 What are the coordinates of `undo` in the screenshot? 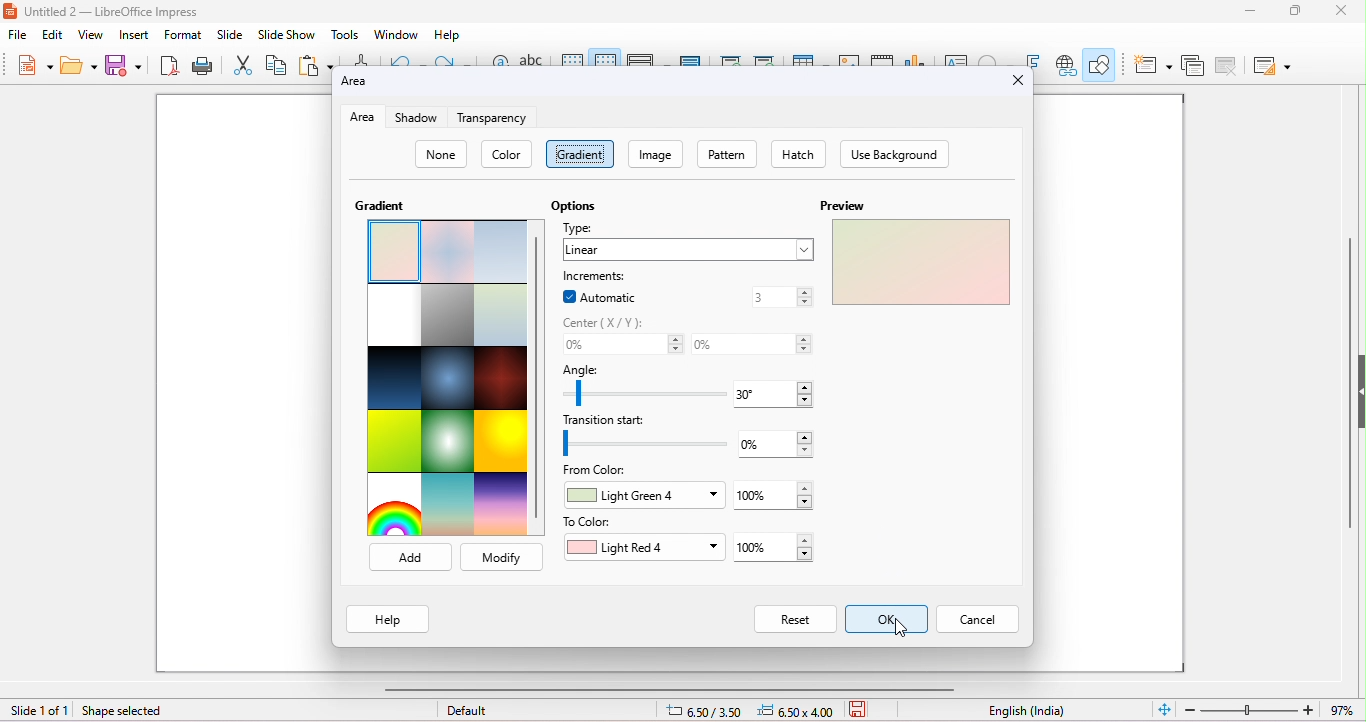 It's located at (403, 59).